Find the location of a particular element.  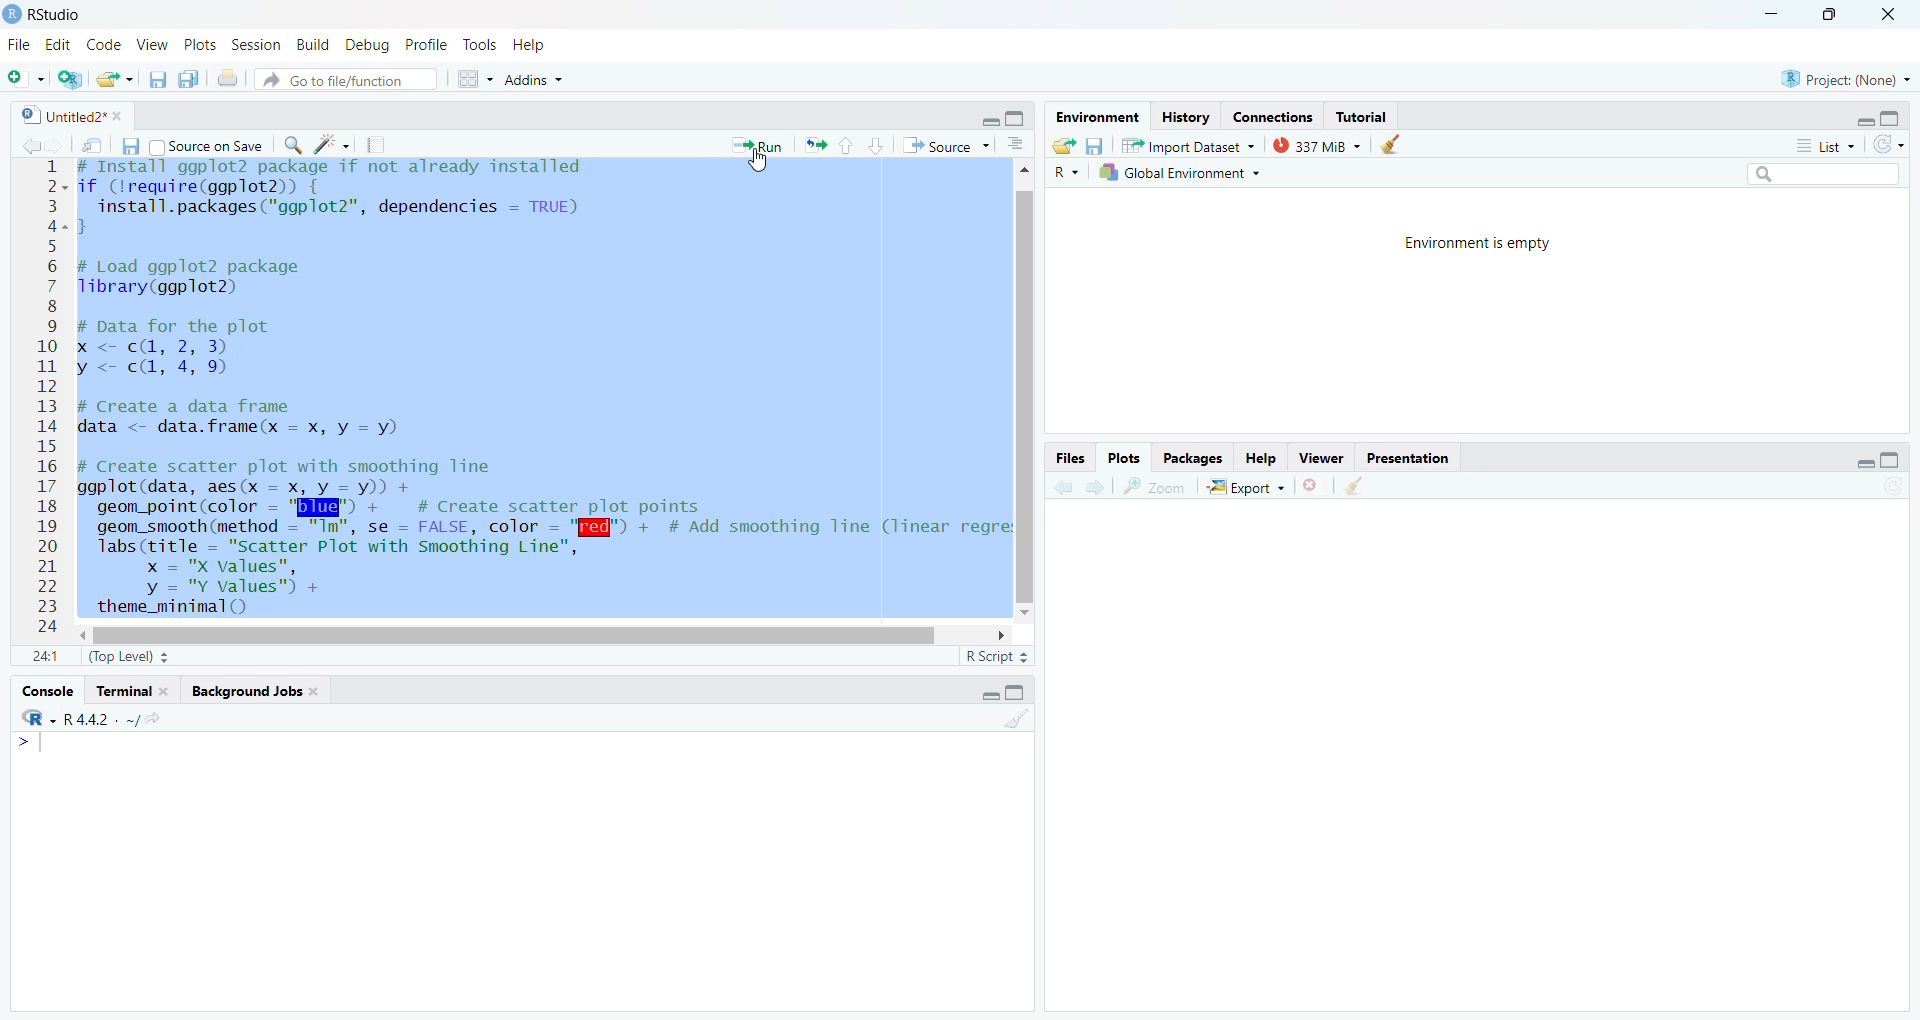

 Import Dataset ~ is located at coordinates (1195, 149).